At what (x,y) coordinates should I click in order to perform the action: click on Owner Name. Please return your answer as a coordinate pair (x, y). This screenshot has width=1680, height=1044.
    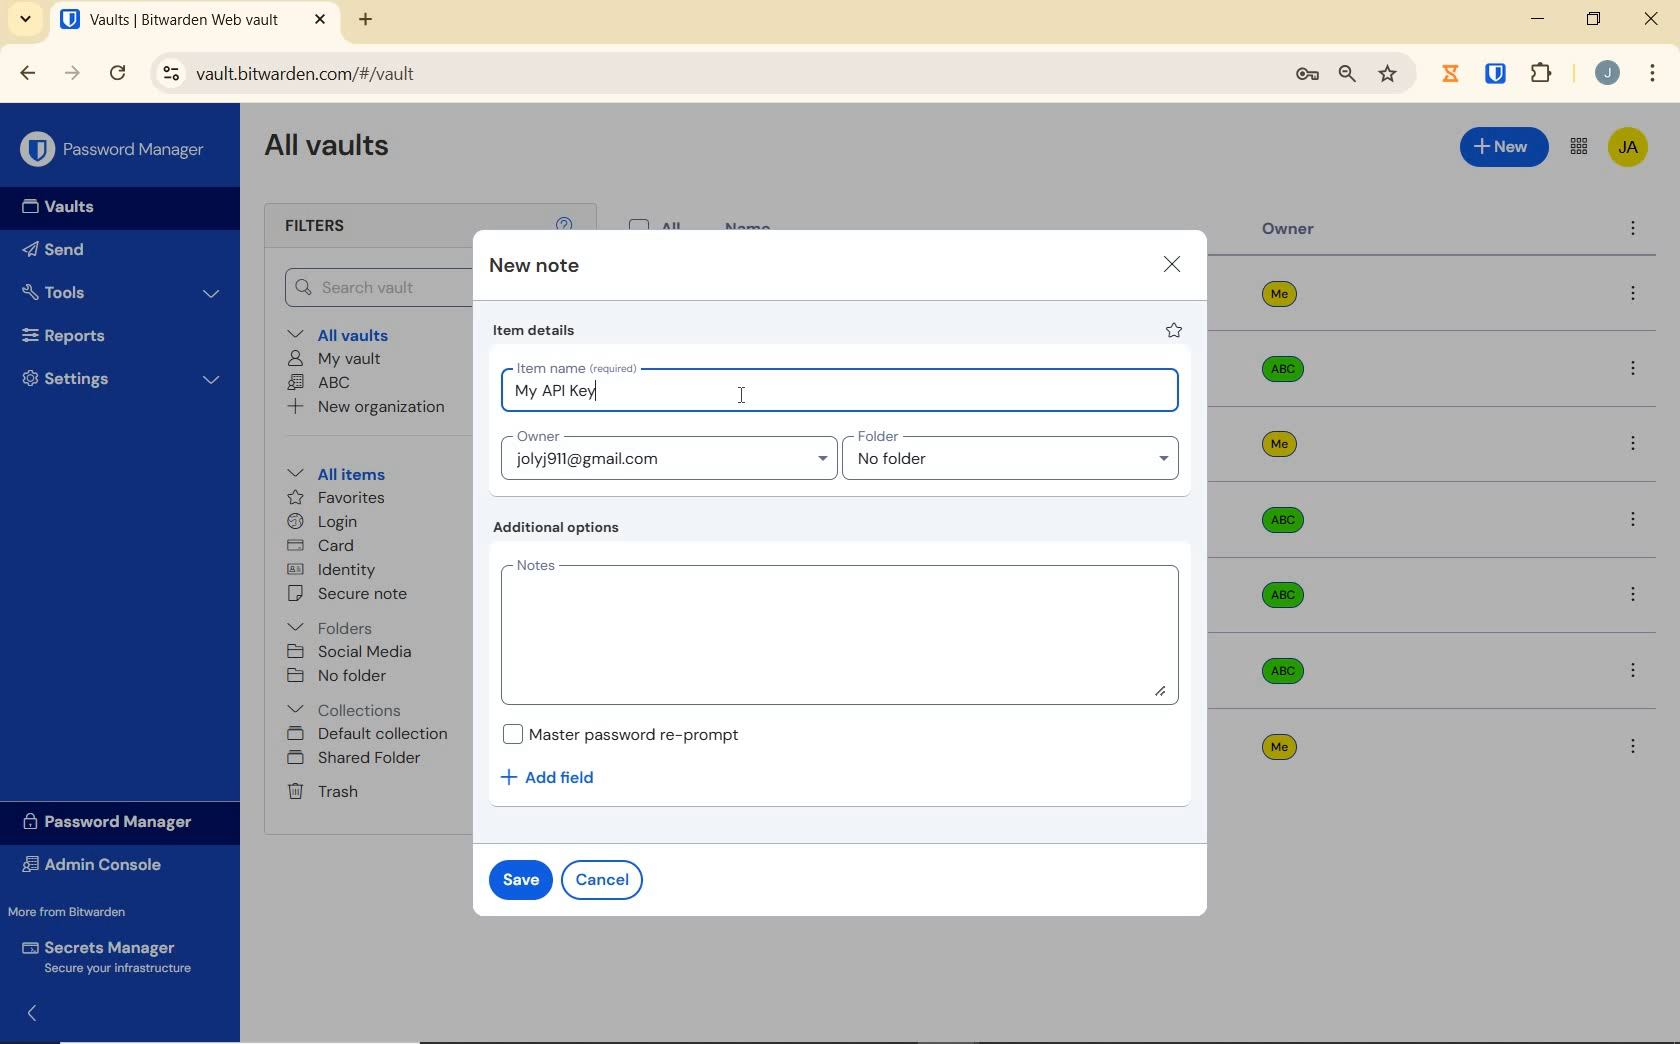
    Looking at the image, I should click on (1280, 521).